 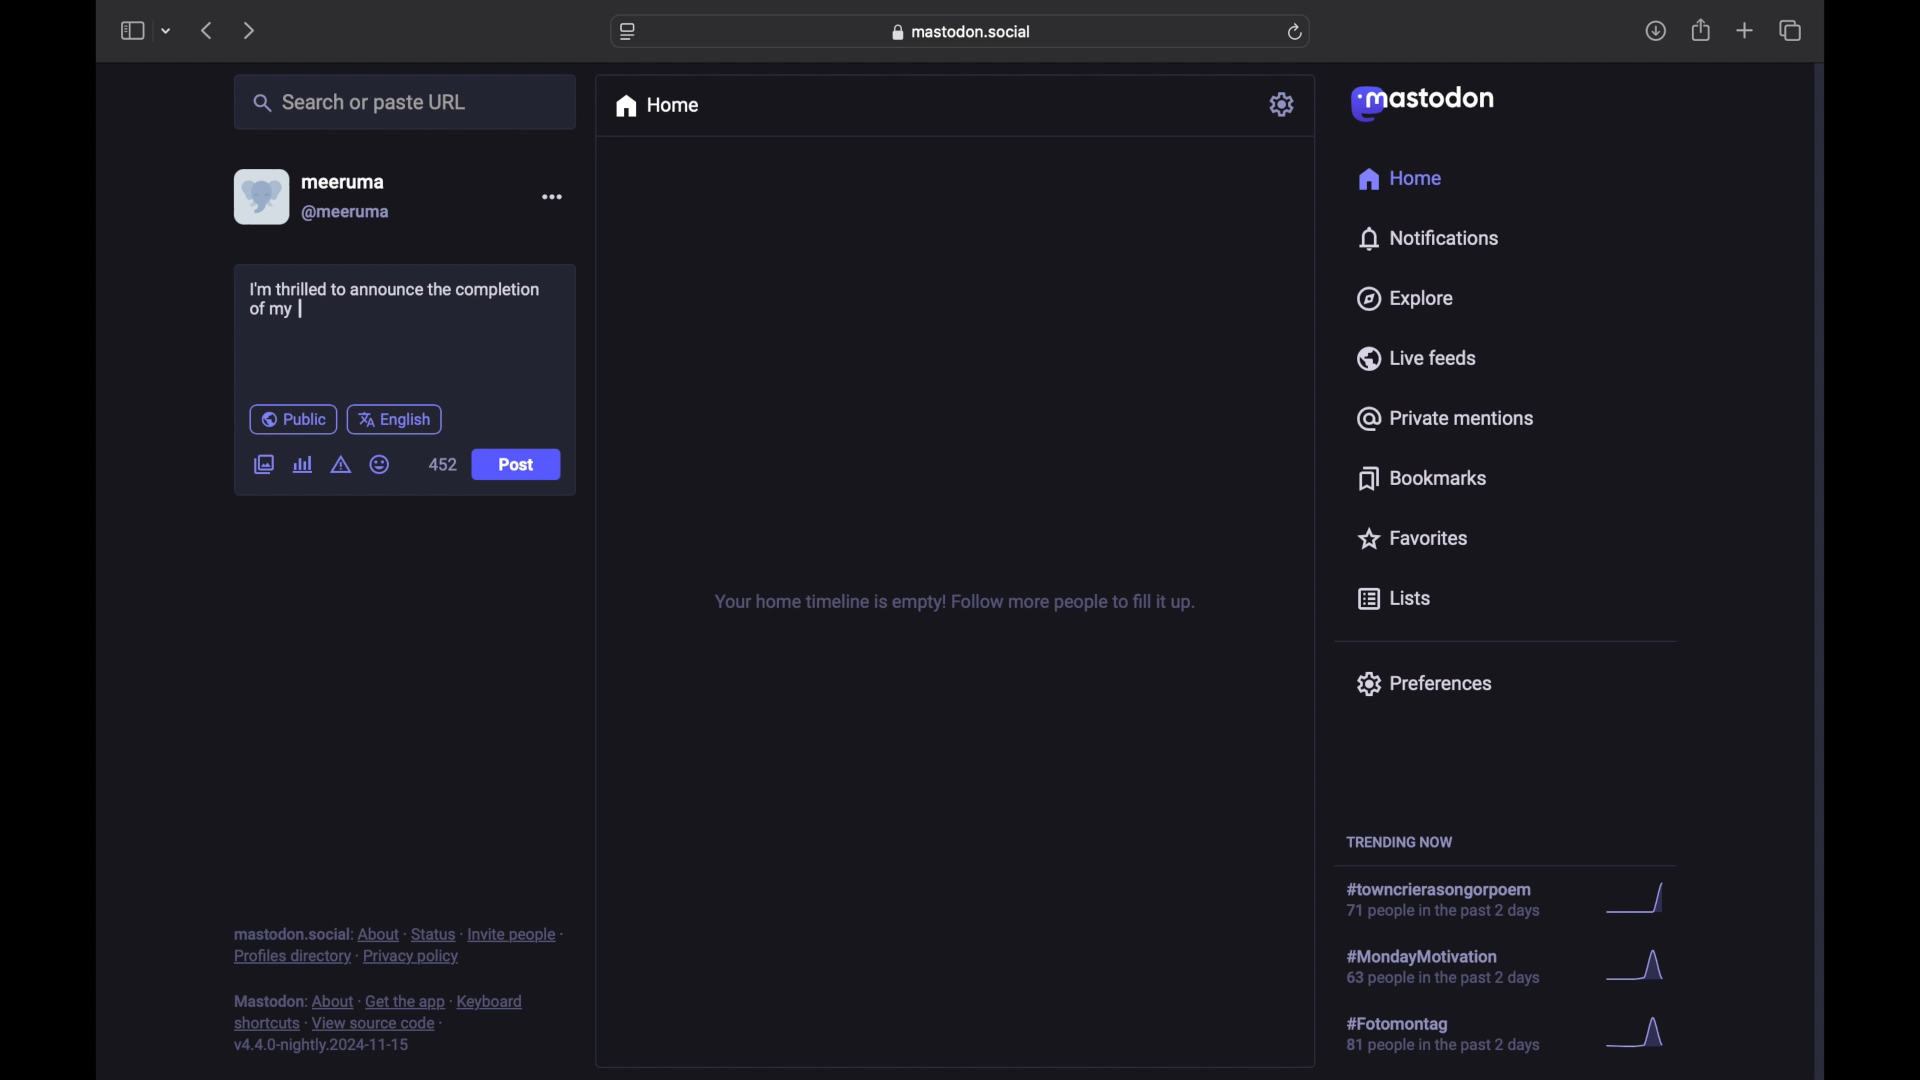 I want to click on side bar, so click(x=131, y=30).